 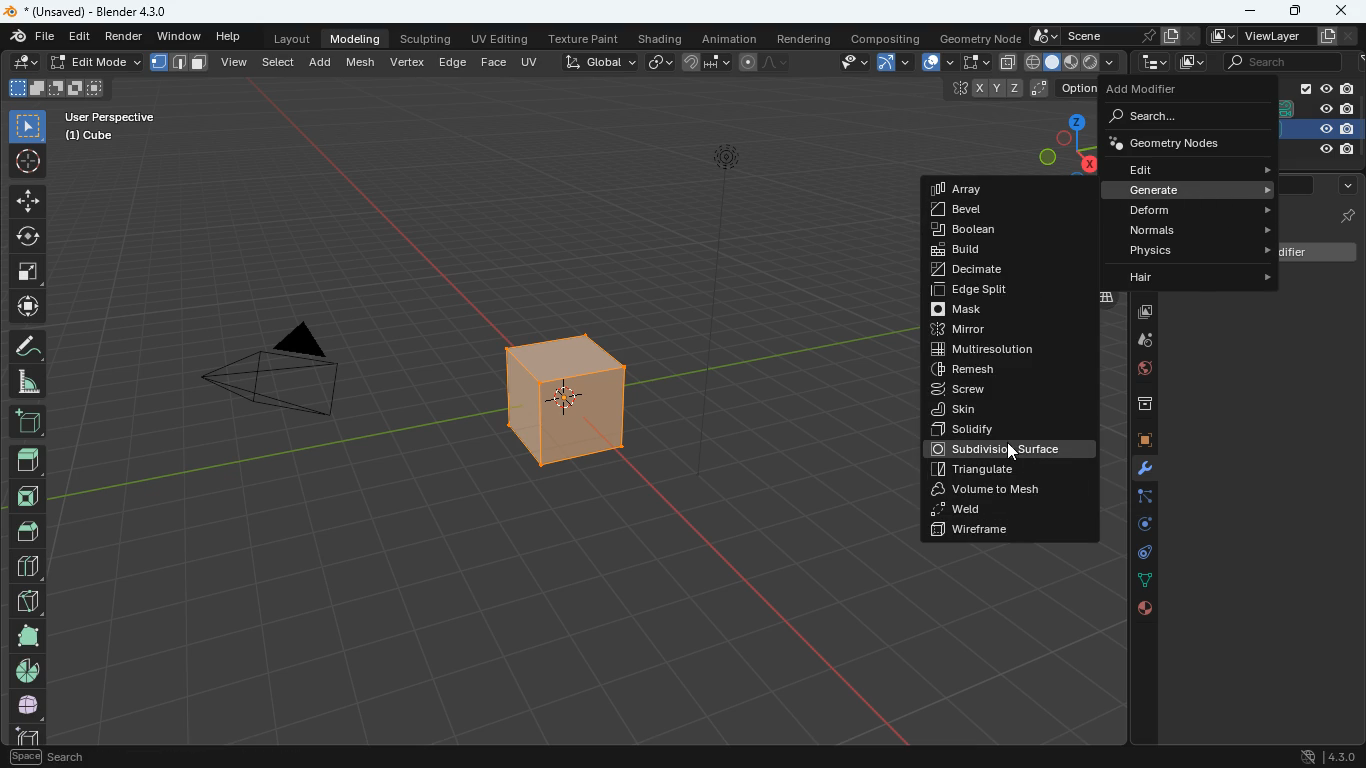 What do you see at coordinates (27, 533) in the screenshot?
I see `roof` at bounding box center [27, 533].